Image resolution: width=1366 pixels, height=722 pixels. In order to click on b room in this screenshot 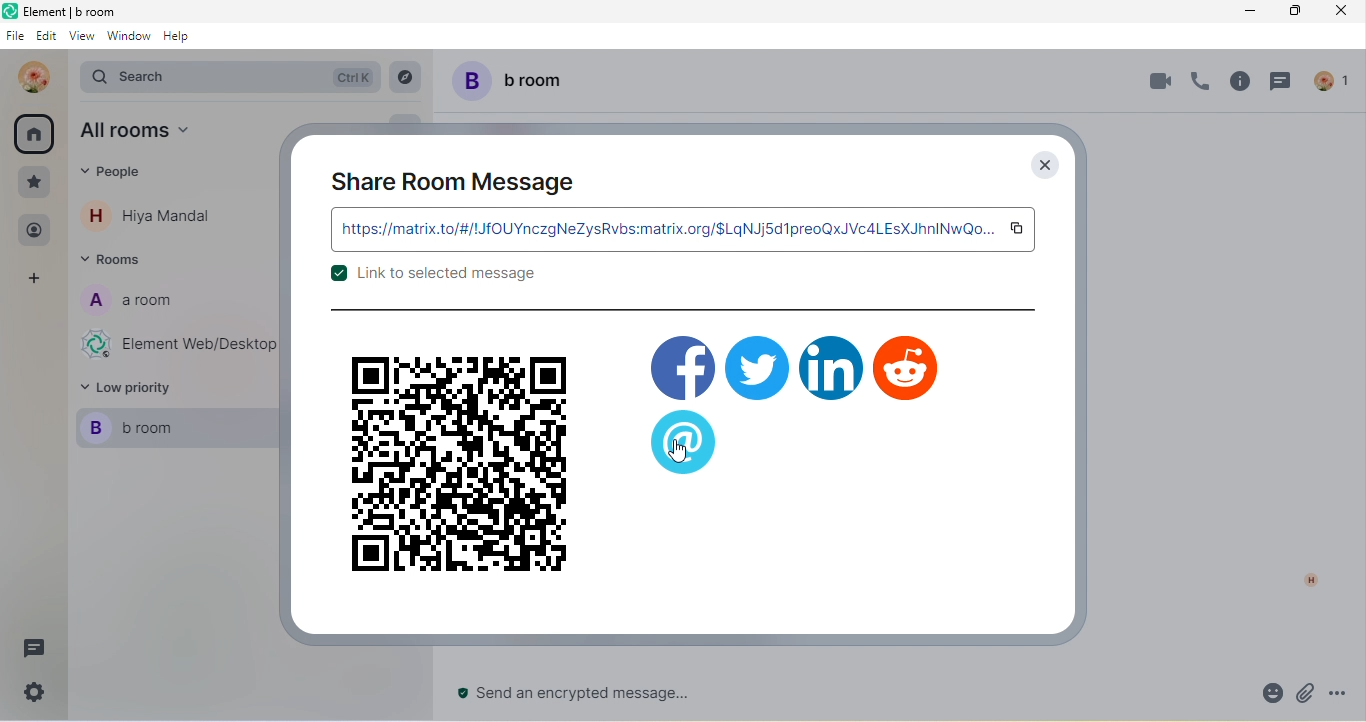, I will do `click(518, 80)`.